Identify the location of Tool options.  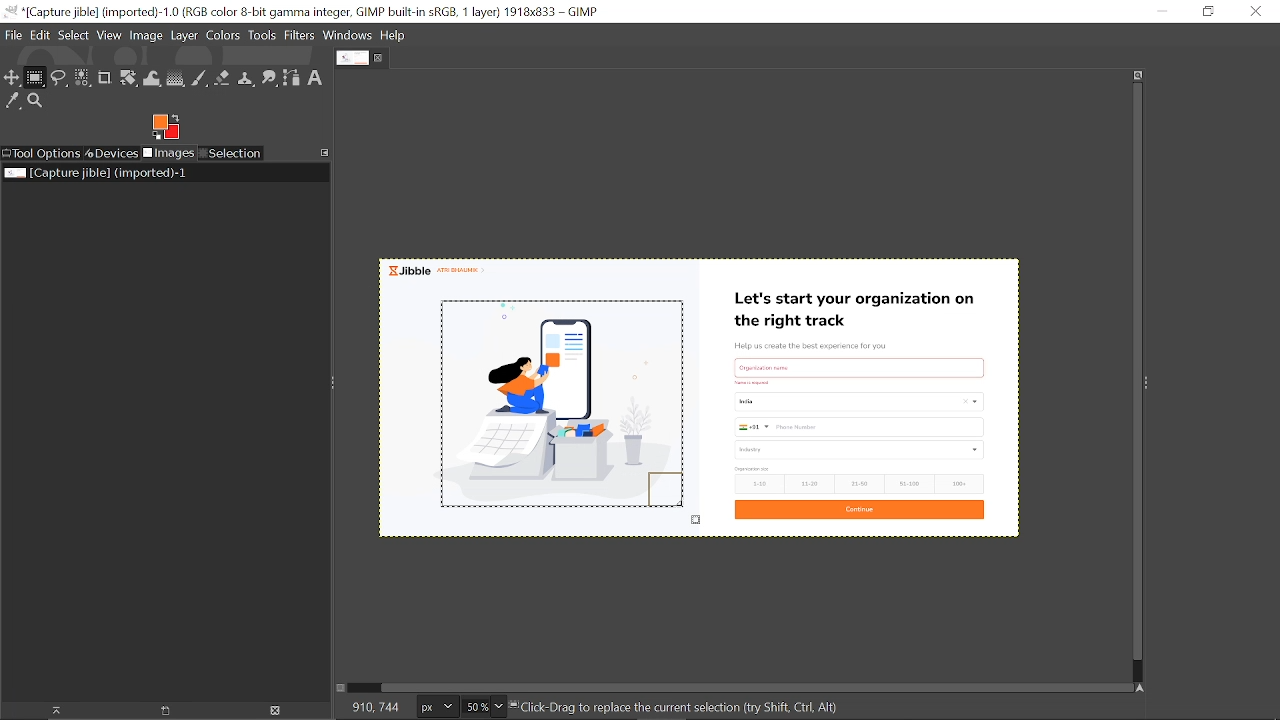
(42, 153).